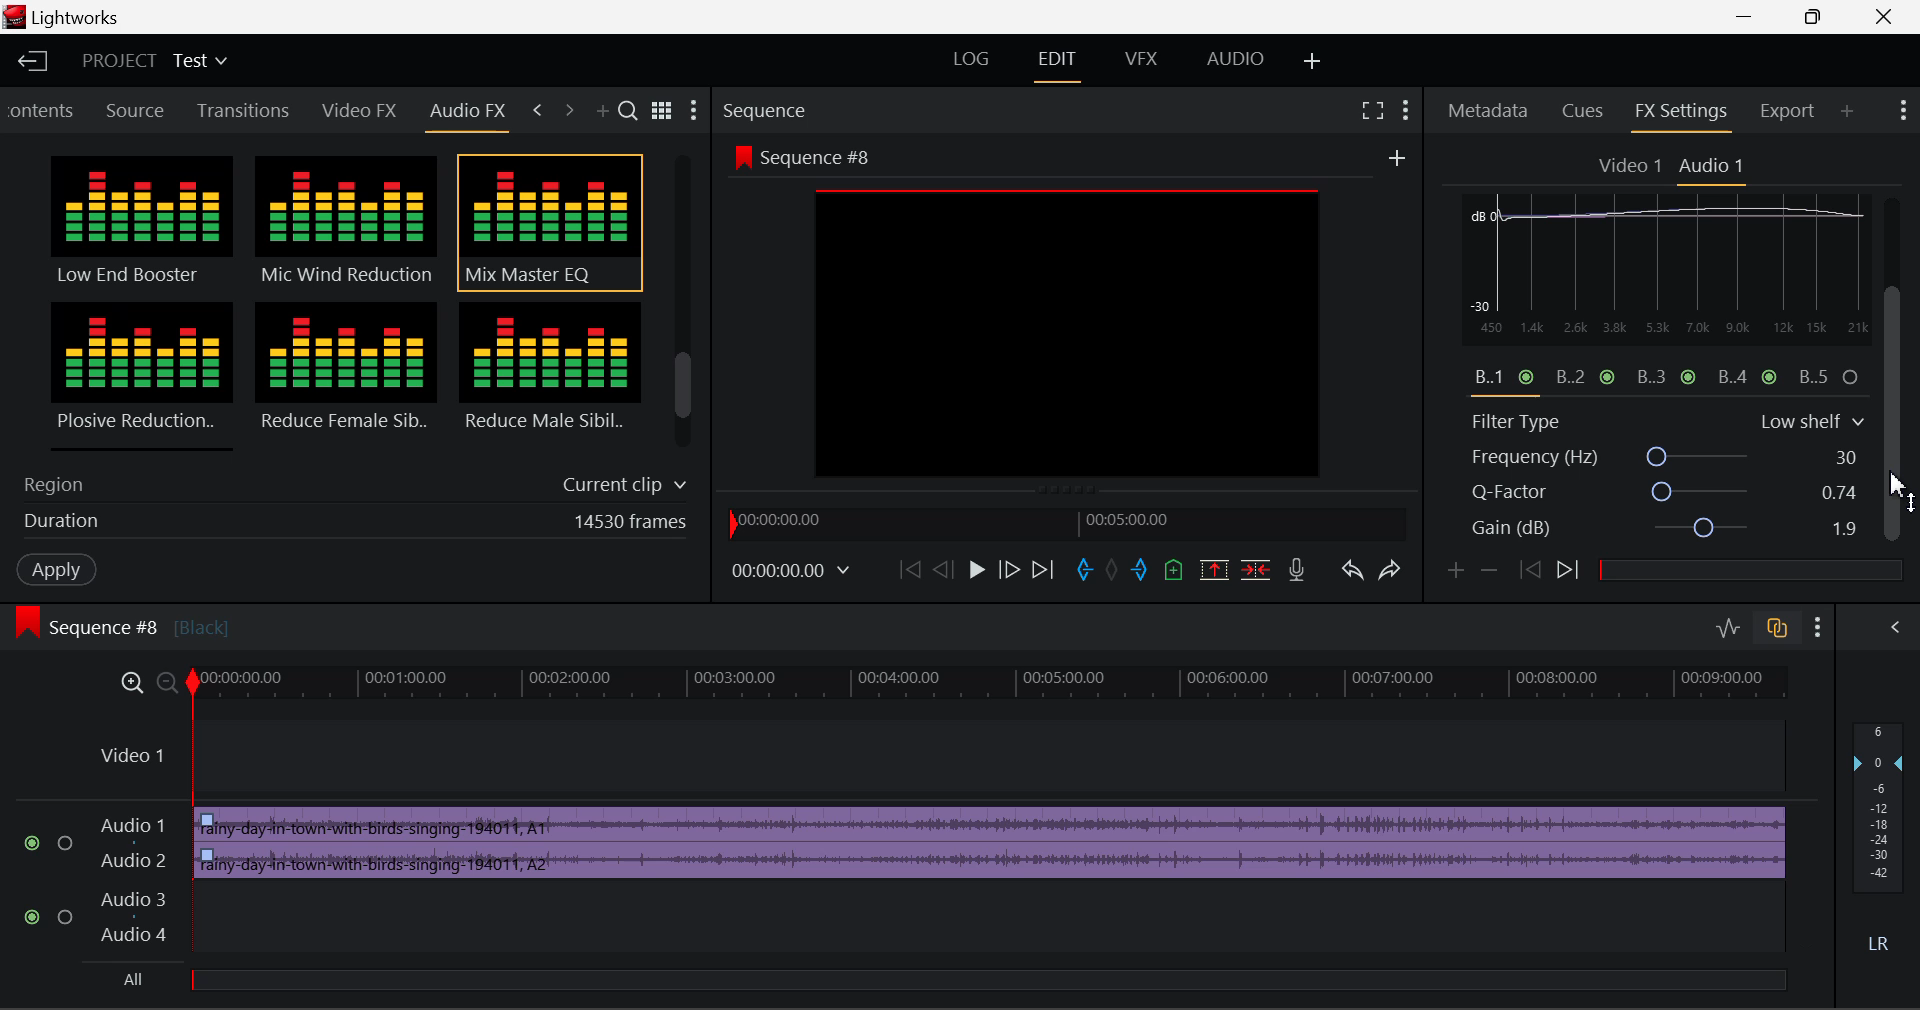 This screenshot has width=1920, height=1010. What do you see at coordinates (1682, 115) in the screenshot?
I see `FX Settings Open` at bounding box center [1682, 115].